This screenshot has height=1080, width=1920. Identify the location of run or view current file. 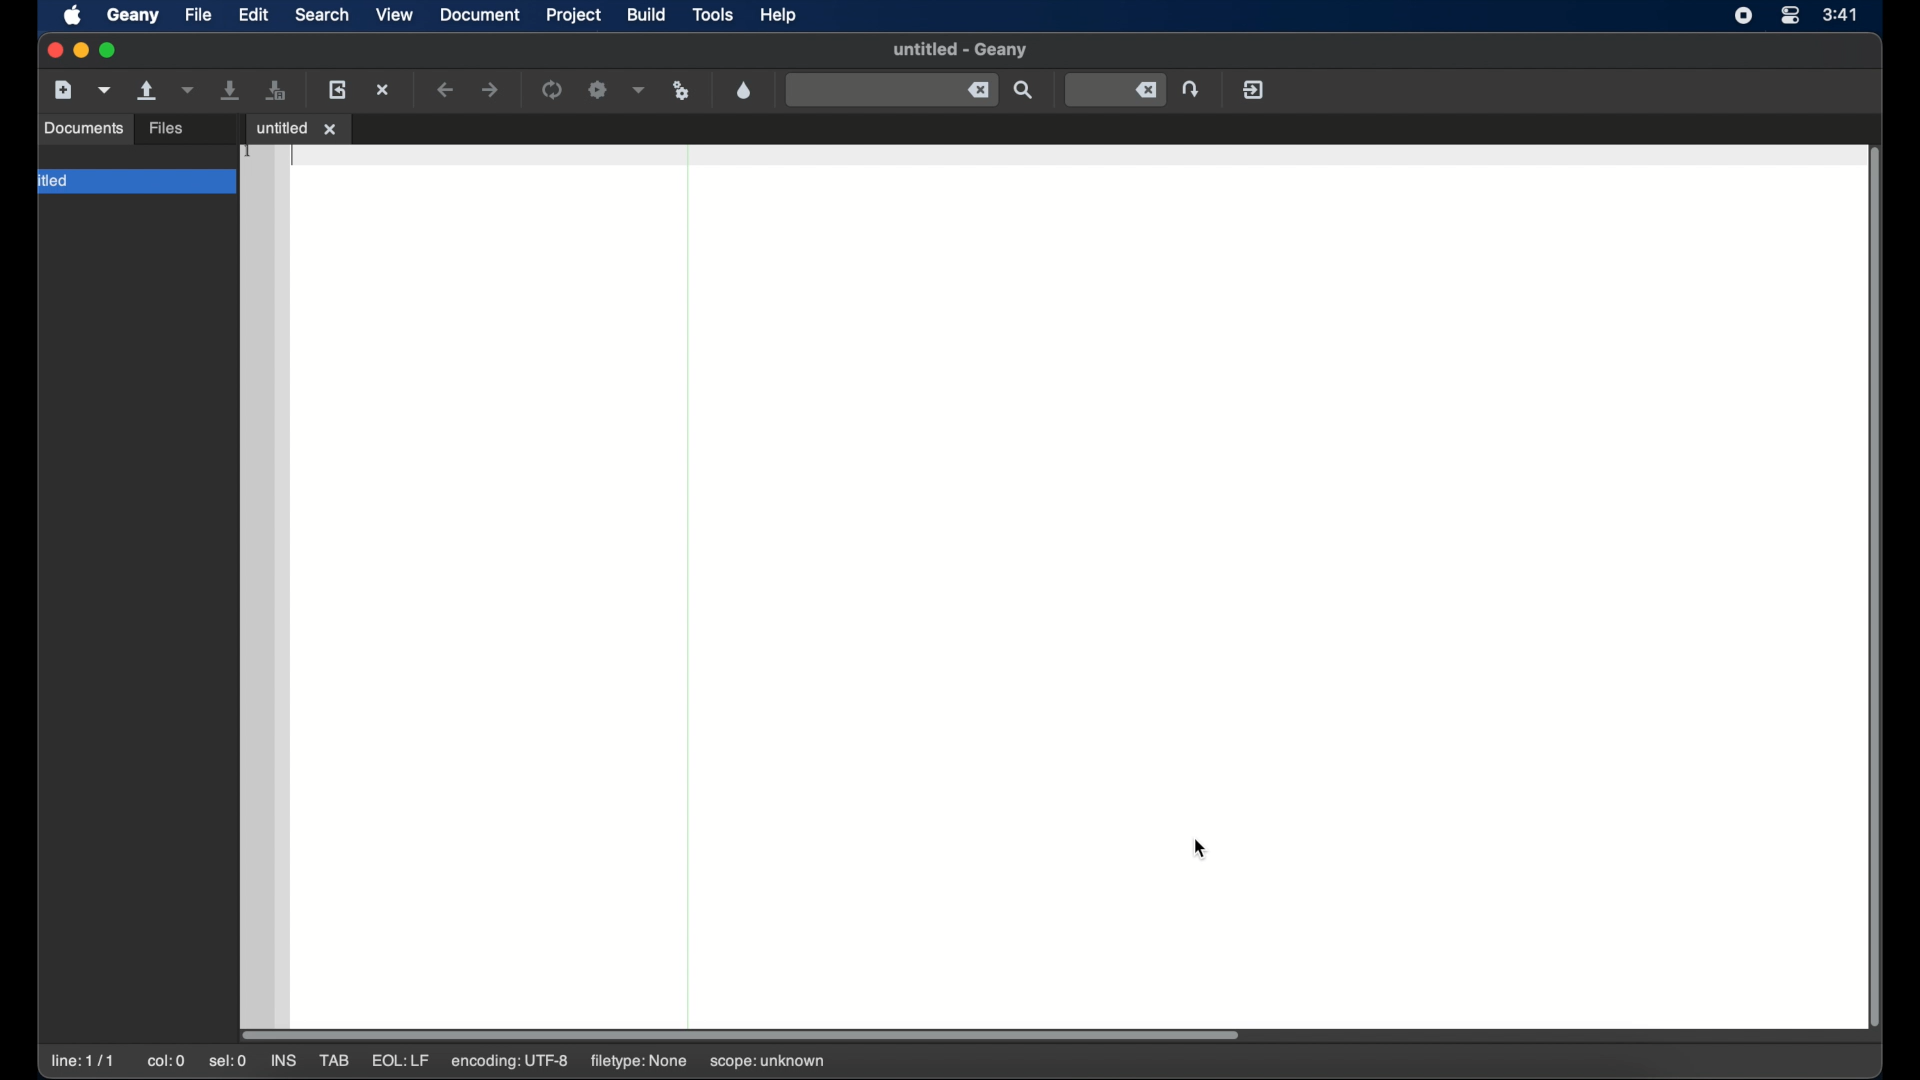
(682, 91).